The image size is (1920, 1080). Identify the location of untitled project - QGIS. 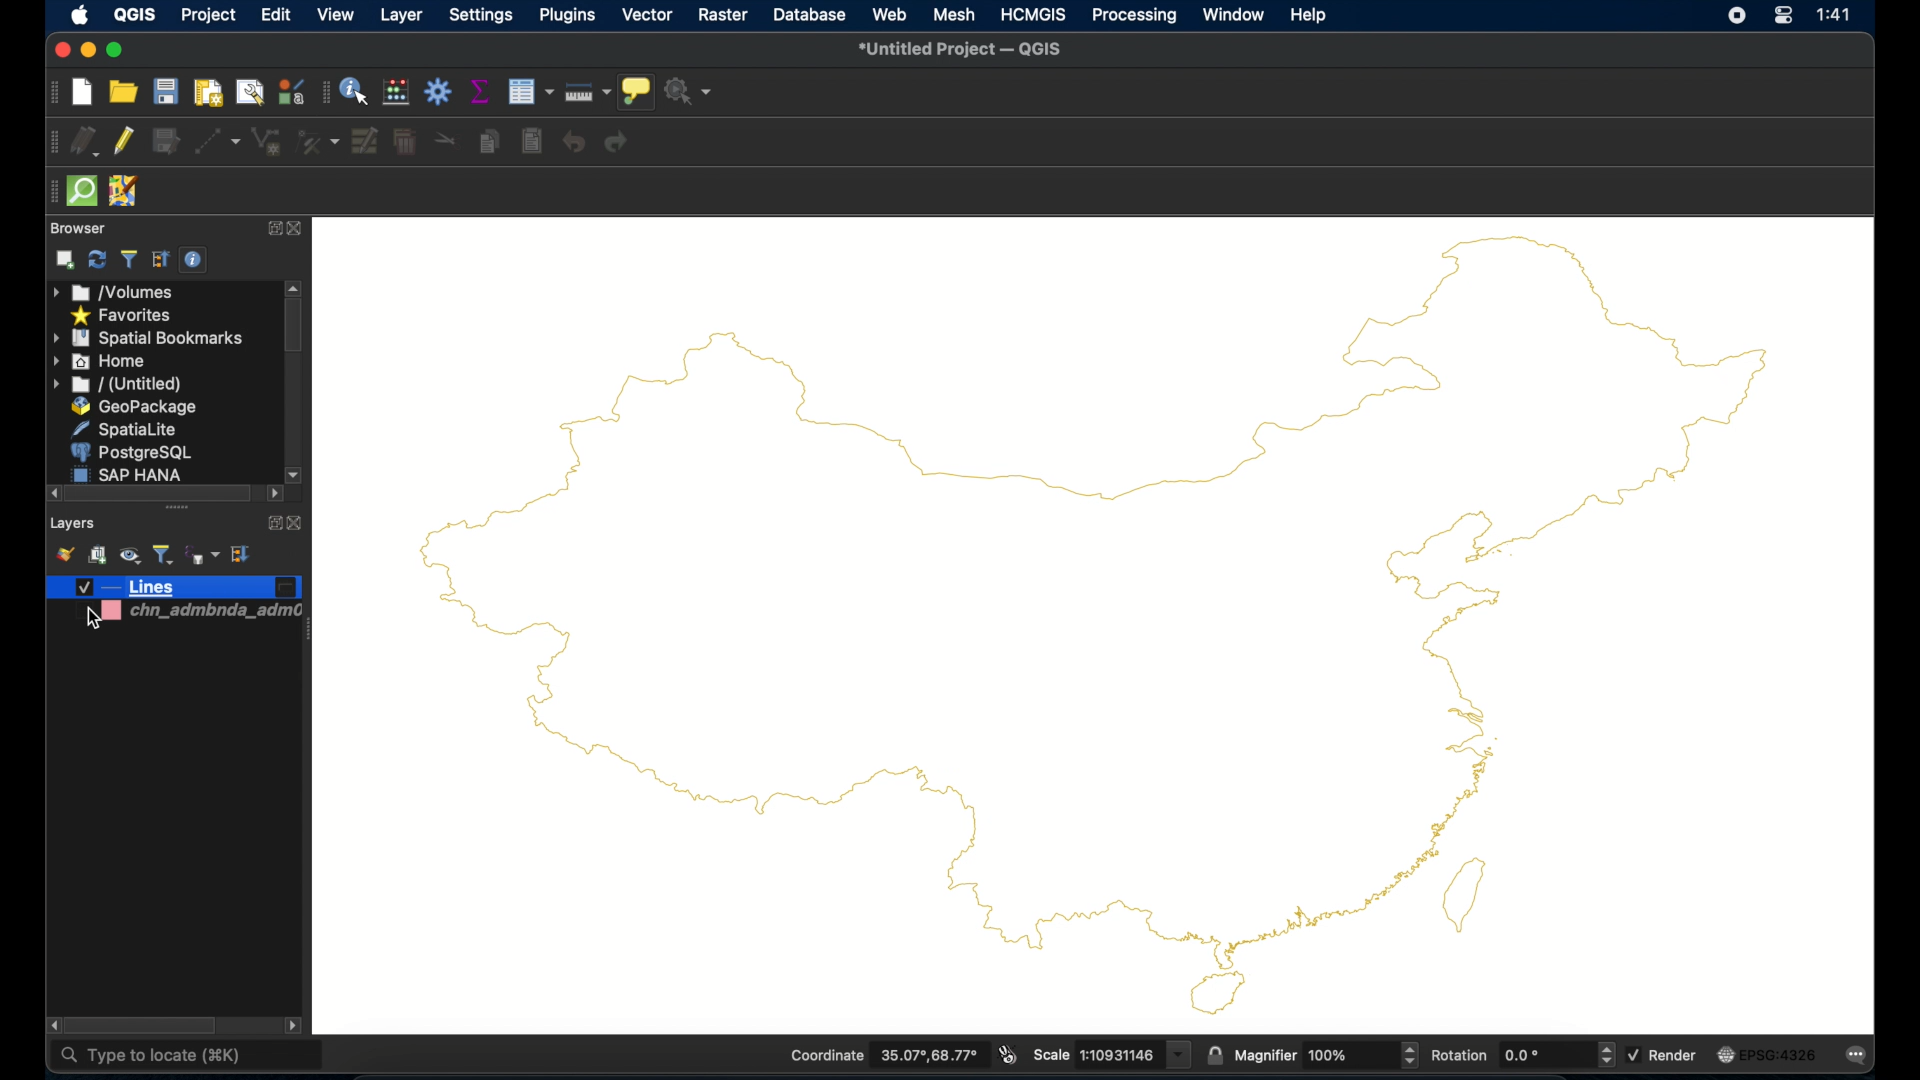
(961, 51).